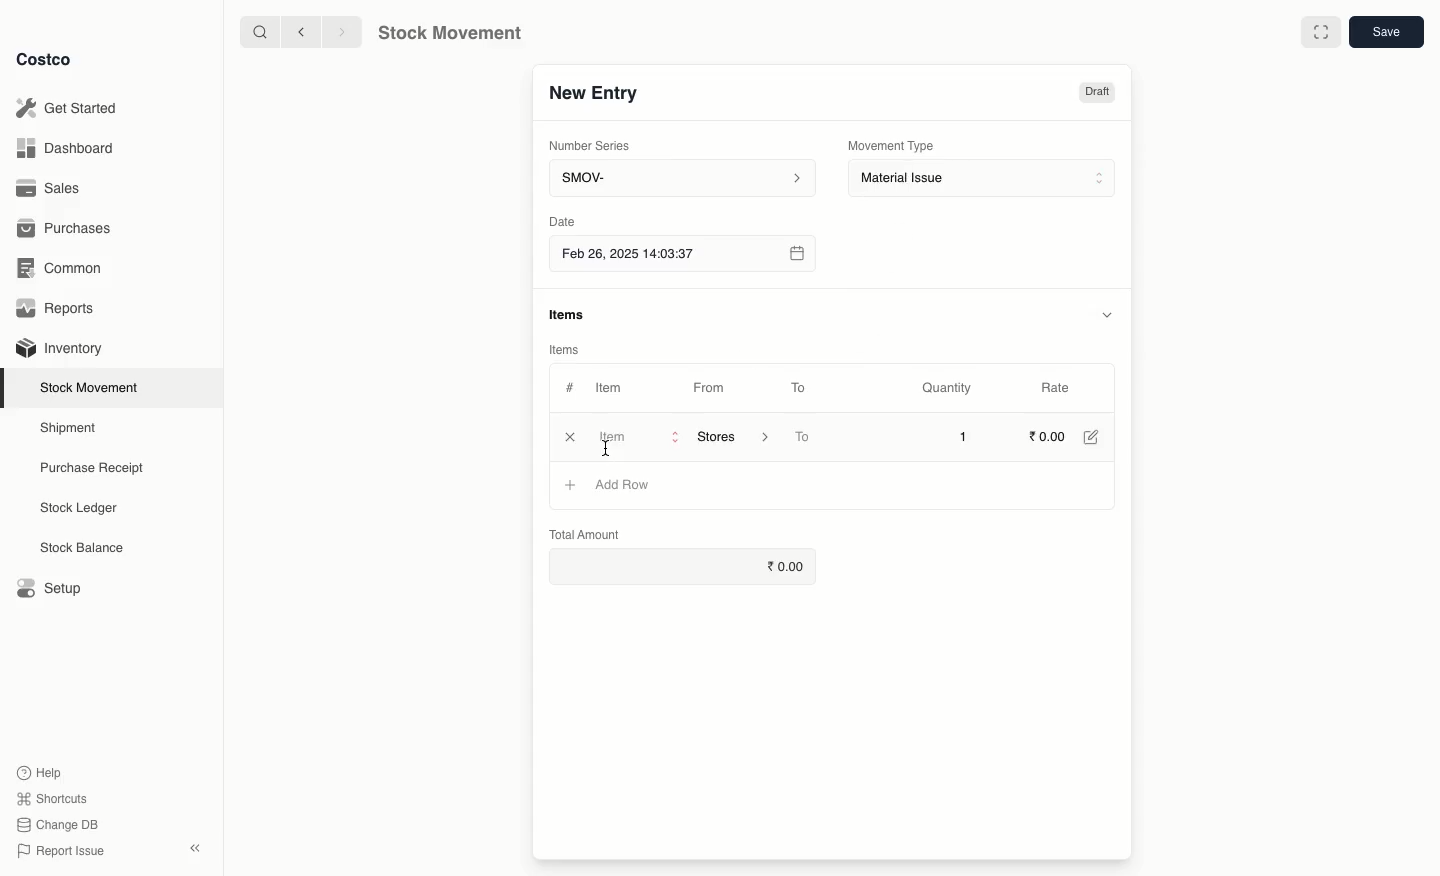  Describe the element at coordinates (79, 510) in the screenshot. I see `Stock Ledger` at that location.